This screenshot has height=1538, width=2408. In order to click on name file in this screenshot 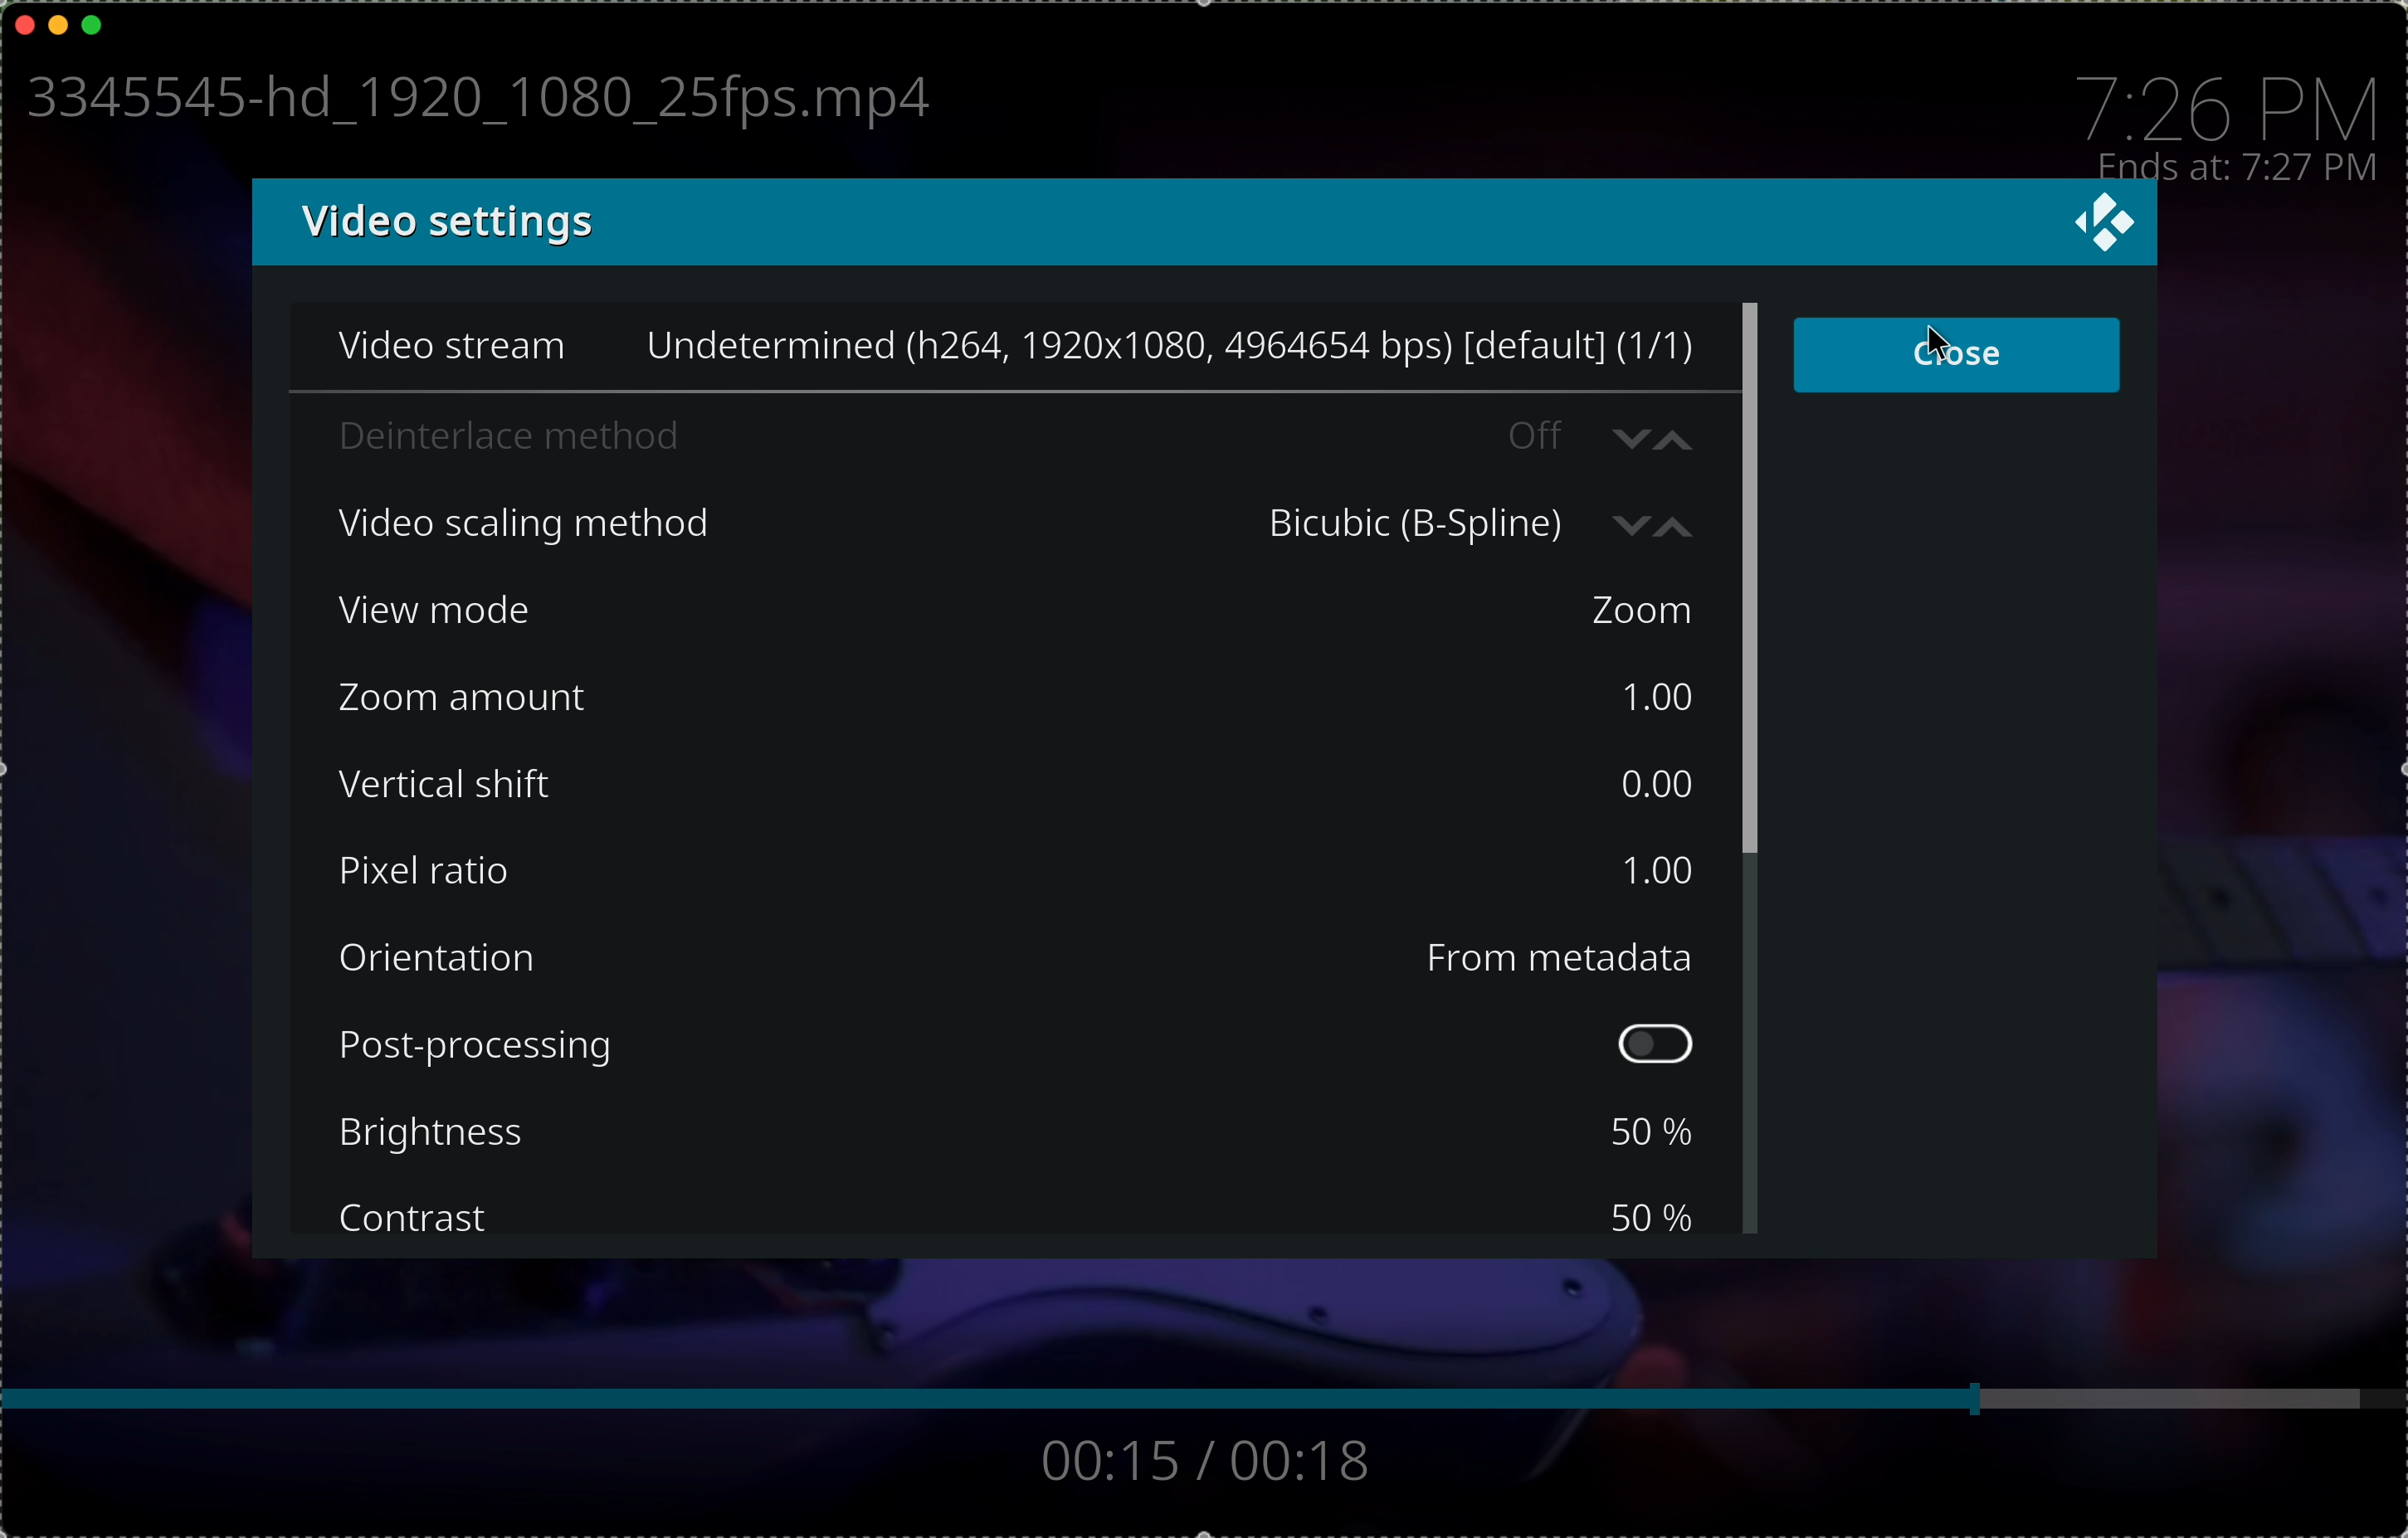, I will do `click(471, 102)`.